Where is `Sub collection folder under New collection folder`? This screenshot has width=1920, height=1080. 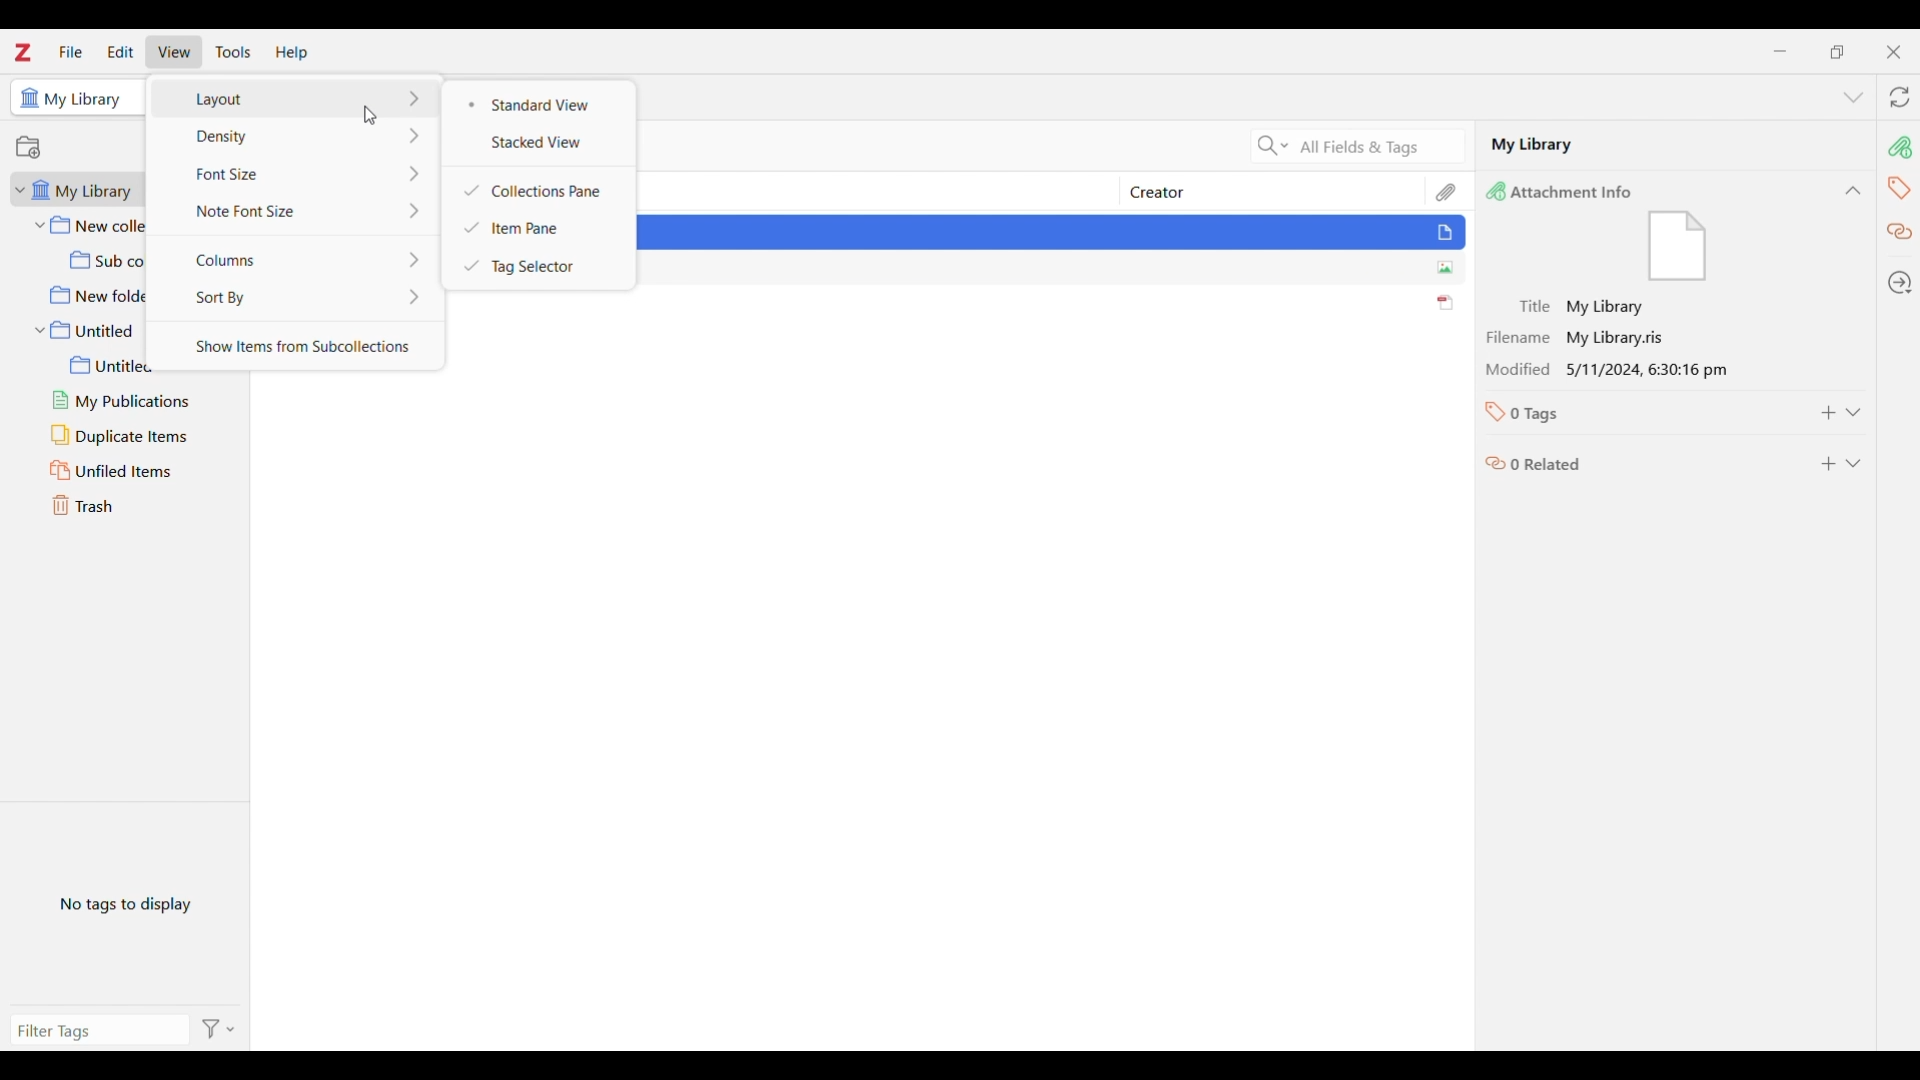 Sub collection folder under New collection folder is located at coordinates (88, 258).